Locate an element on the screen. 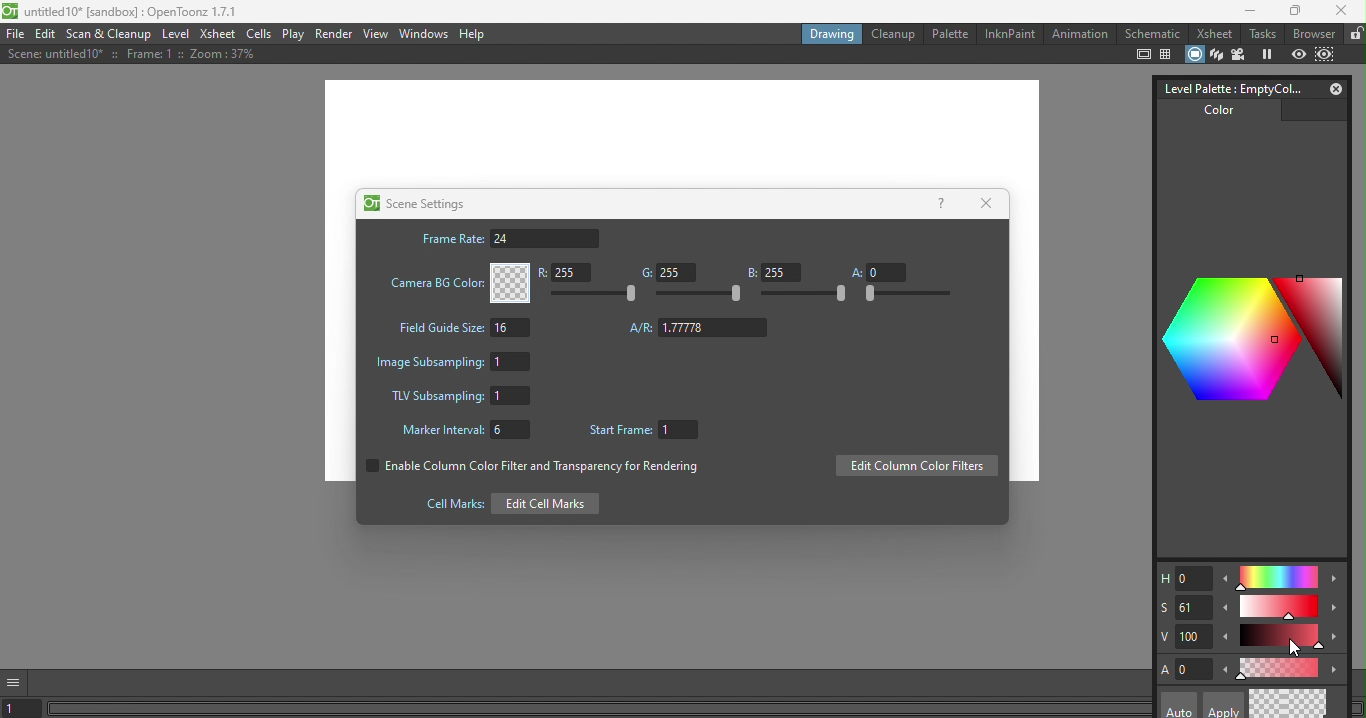 This screenshot has width=1366, height=718. Scene settings is located at coordinates (414, 203).